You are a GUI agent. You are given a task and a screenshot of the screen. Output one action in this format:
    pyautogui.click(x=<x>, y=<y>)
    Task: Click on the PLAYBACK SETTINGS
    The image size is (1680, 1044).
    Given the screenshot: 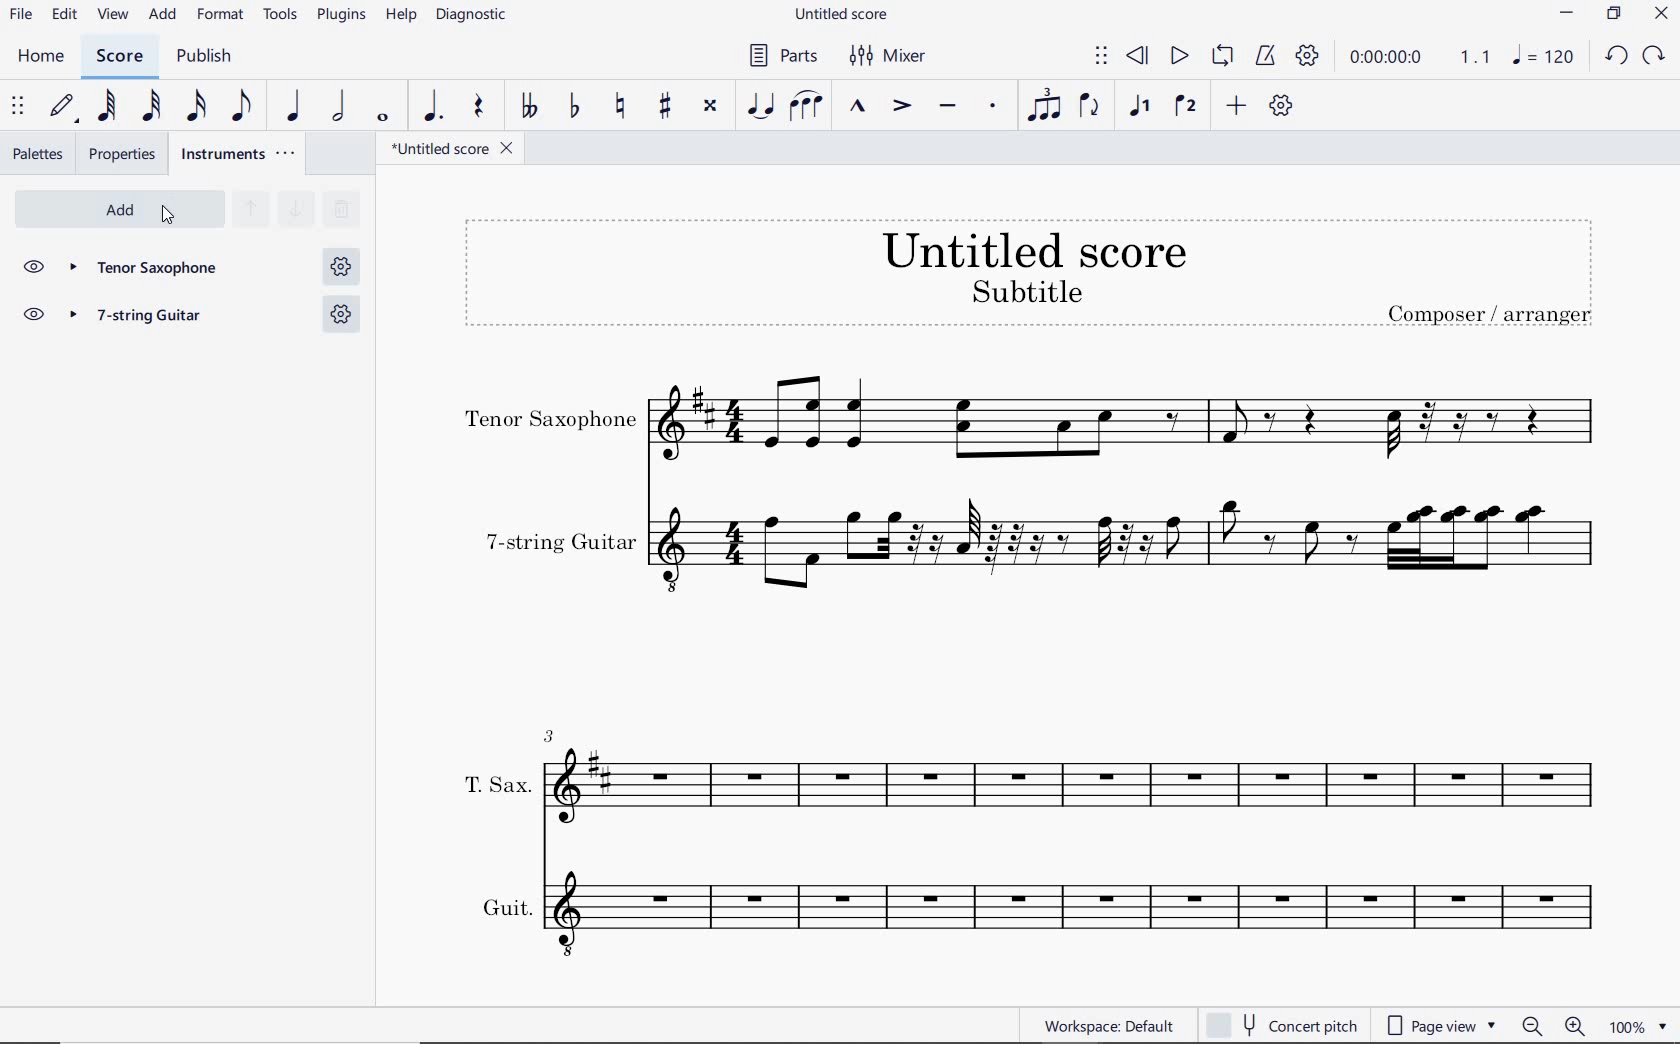 What is the action you would take?
    pyautogui.click(x=1305, y=57)
    